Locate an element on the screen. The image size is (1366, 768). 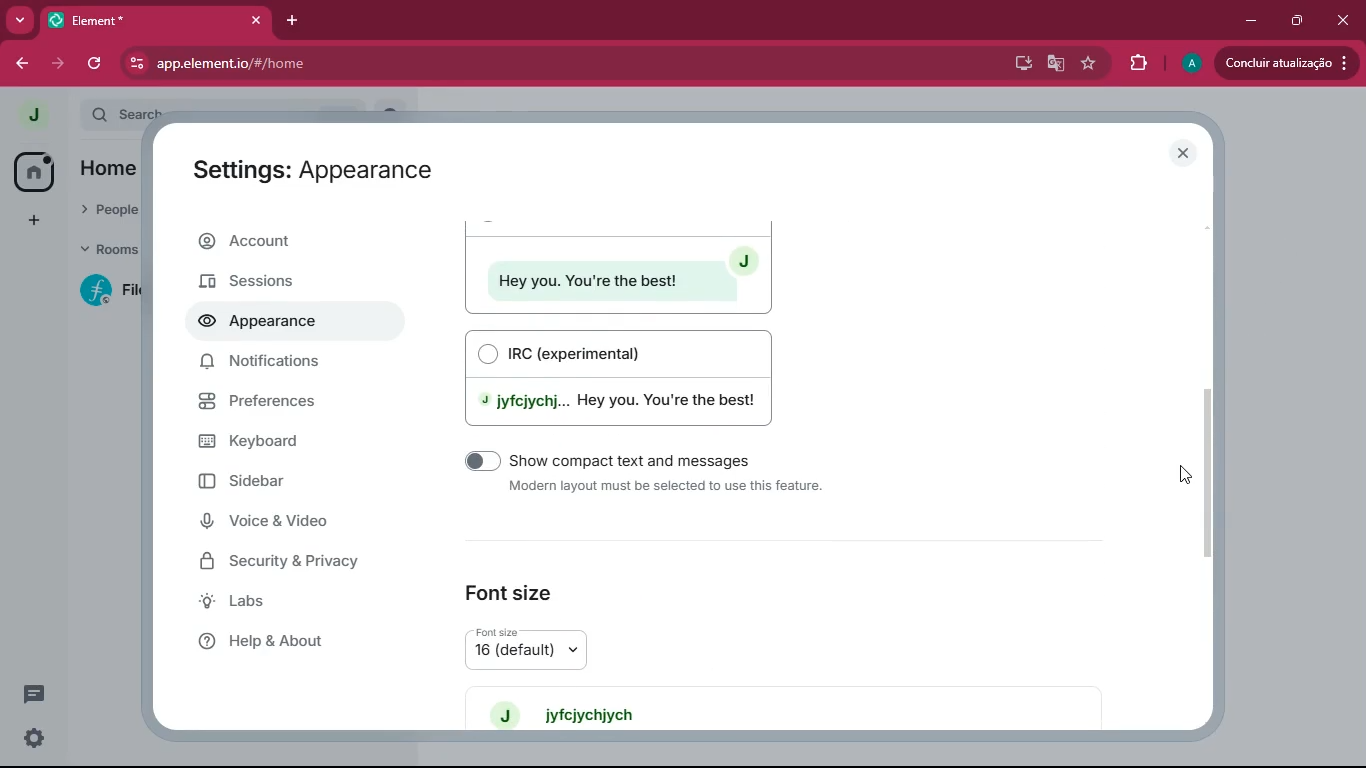
preferences is located at coordinates (291, 404).